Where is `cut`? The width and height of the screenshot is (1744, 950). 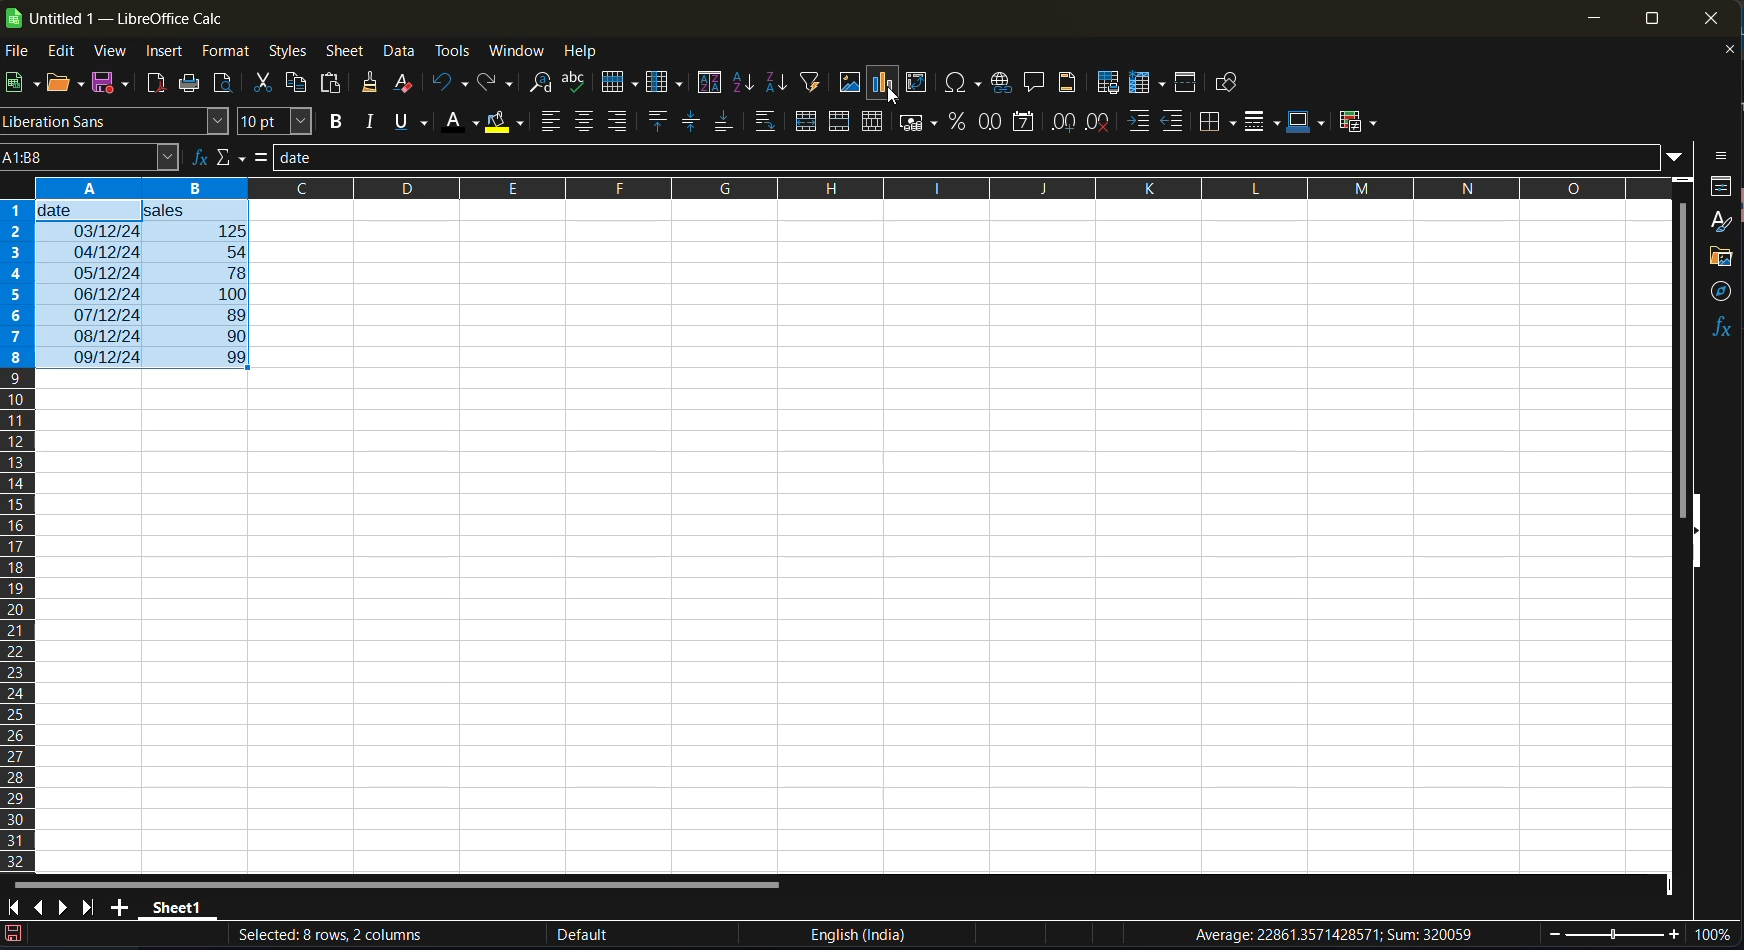 cut is located at coordinates (266, 82).